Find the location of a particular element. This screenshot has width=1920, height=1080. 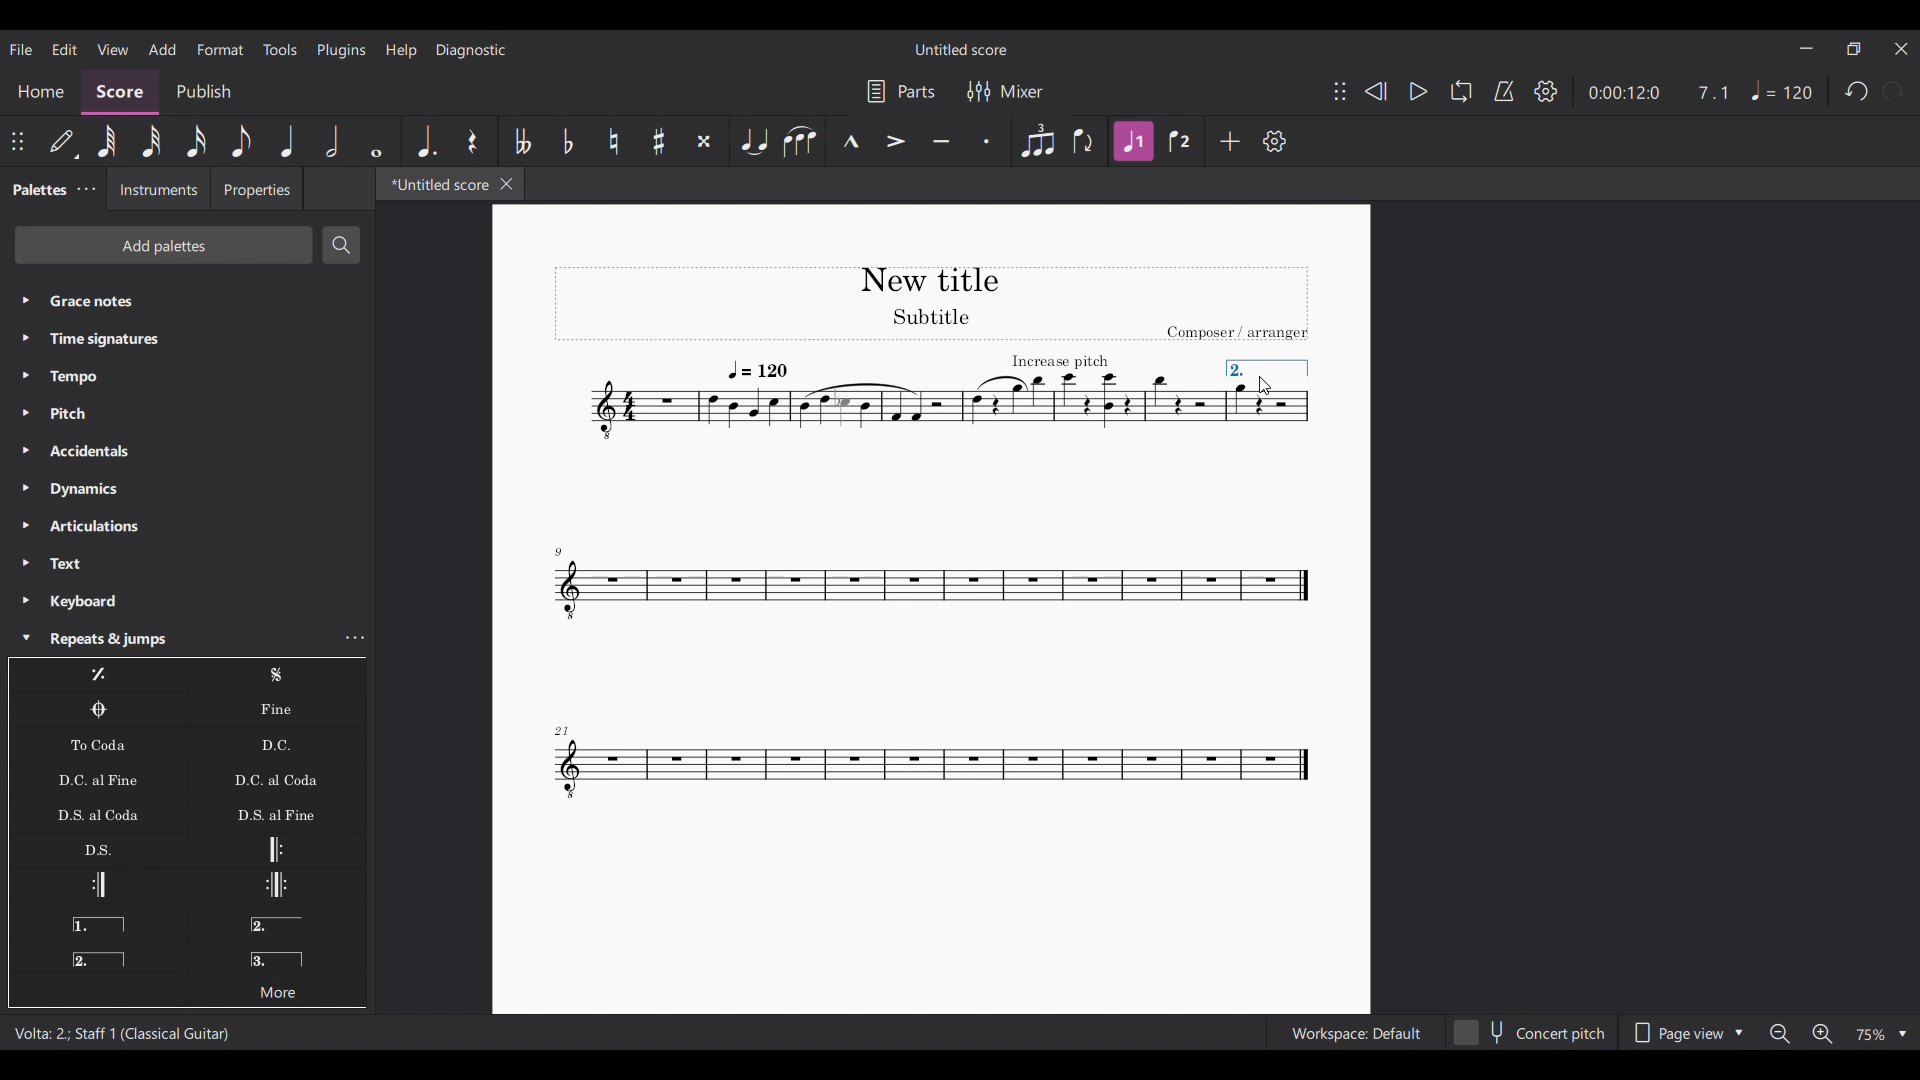

Tempo is located at coordinates (1782, 91).